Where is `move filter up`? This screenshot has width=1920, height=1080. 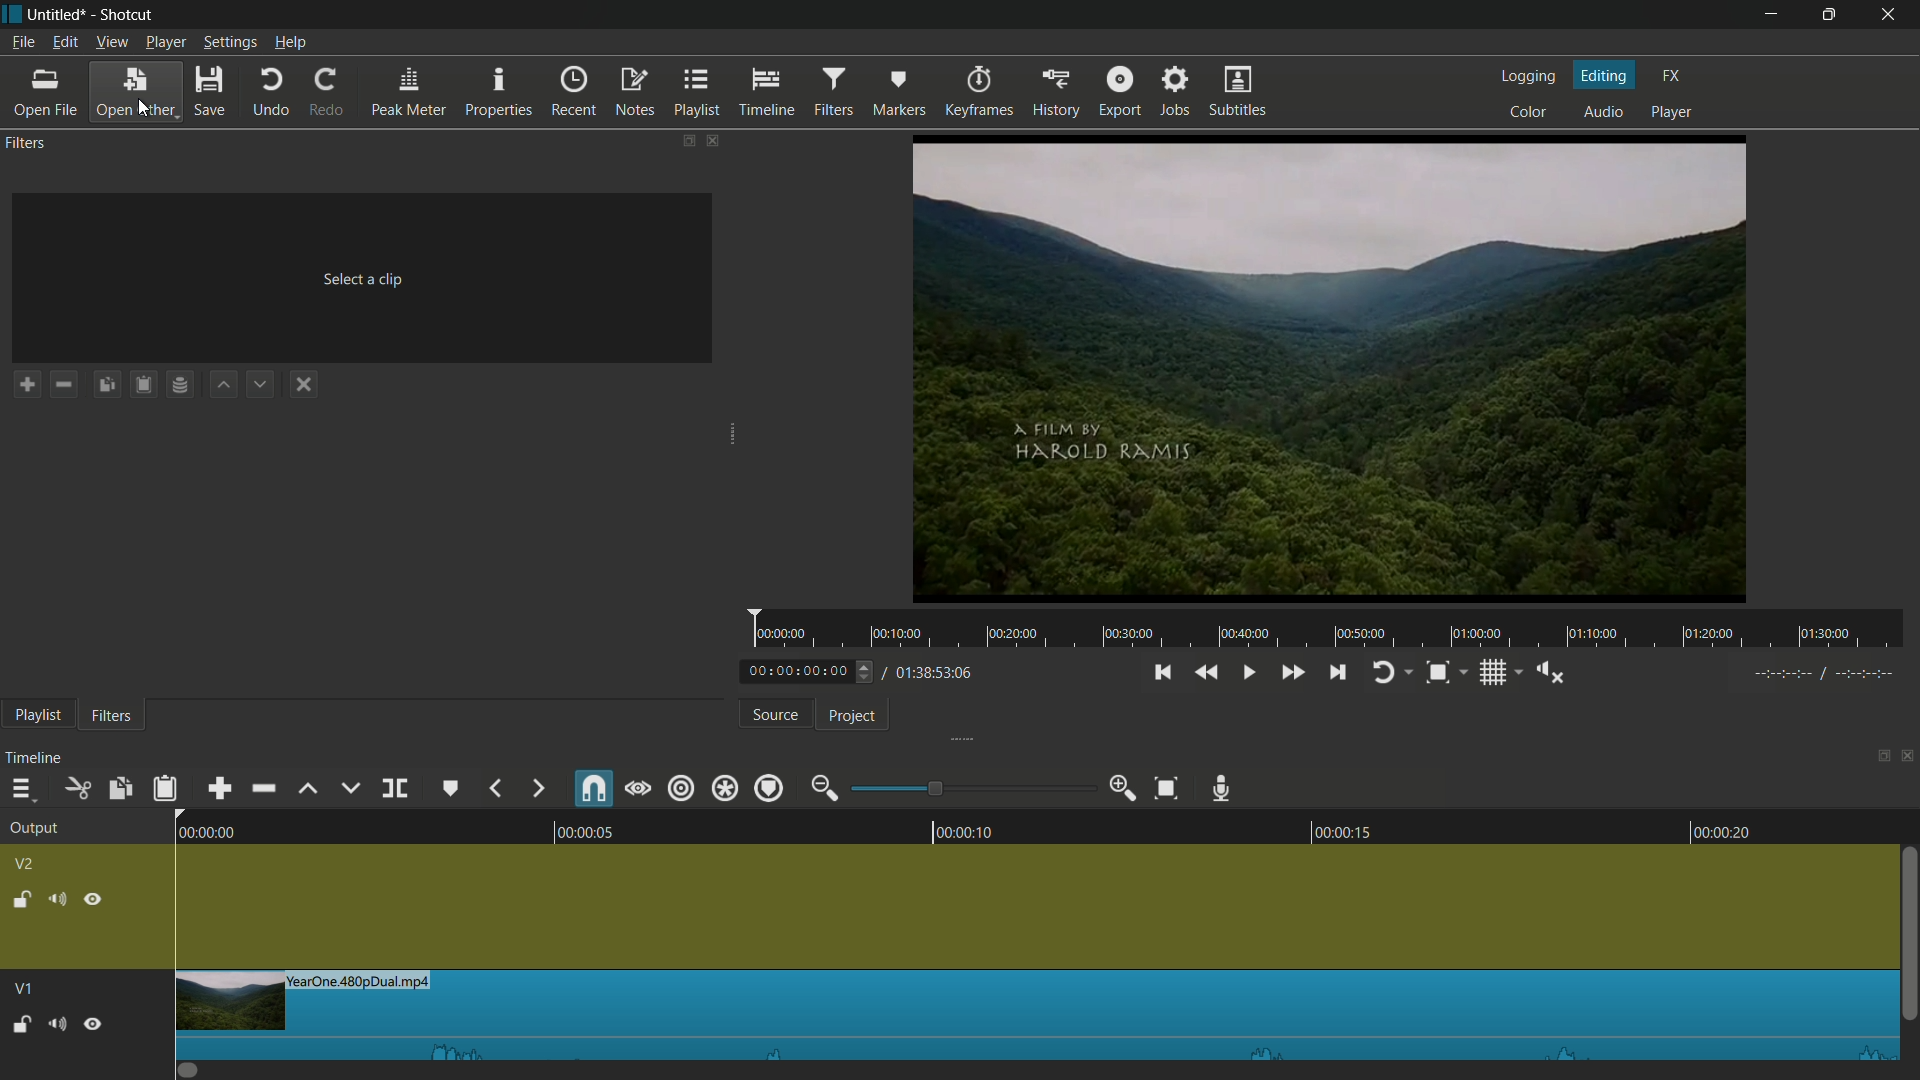
move filter up is located at coordinates (223, 386).